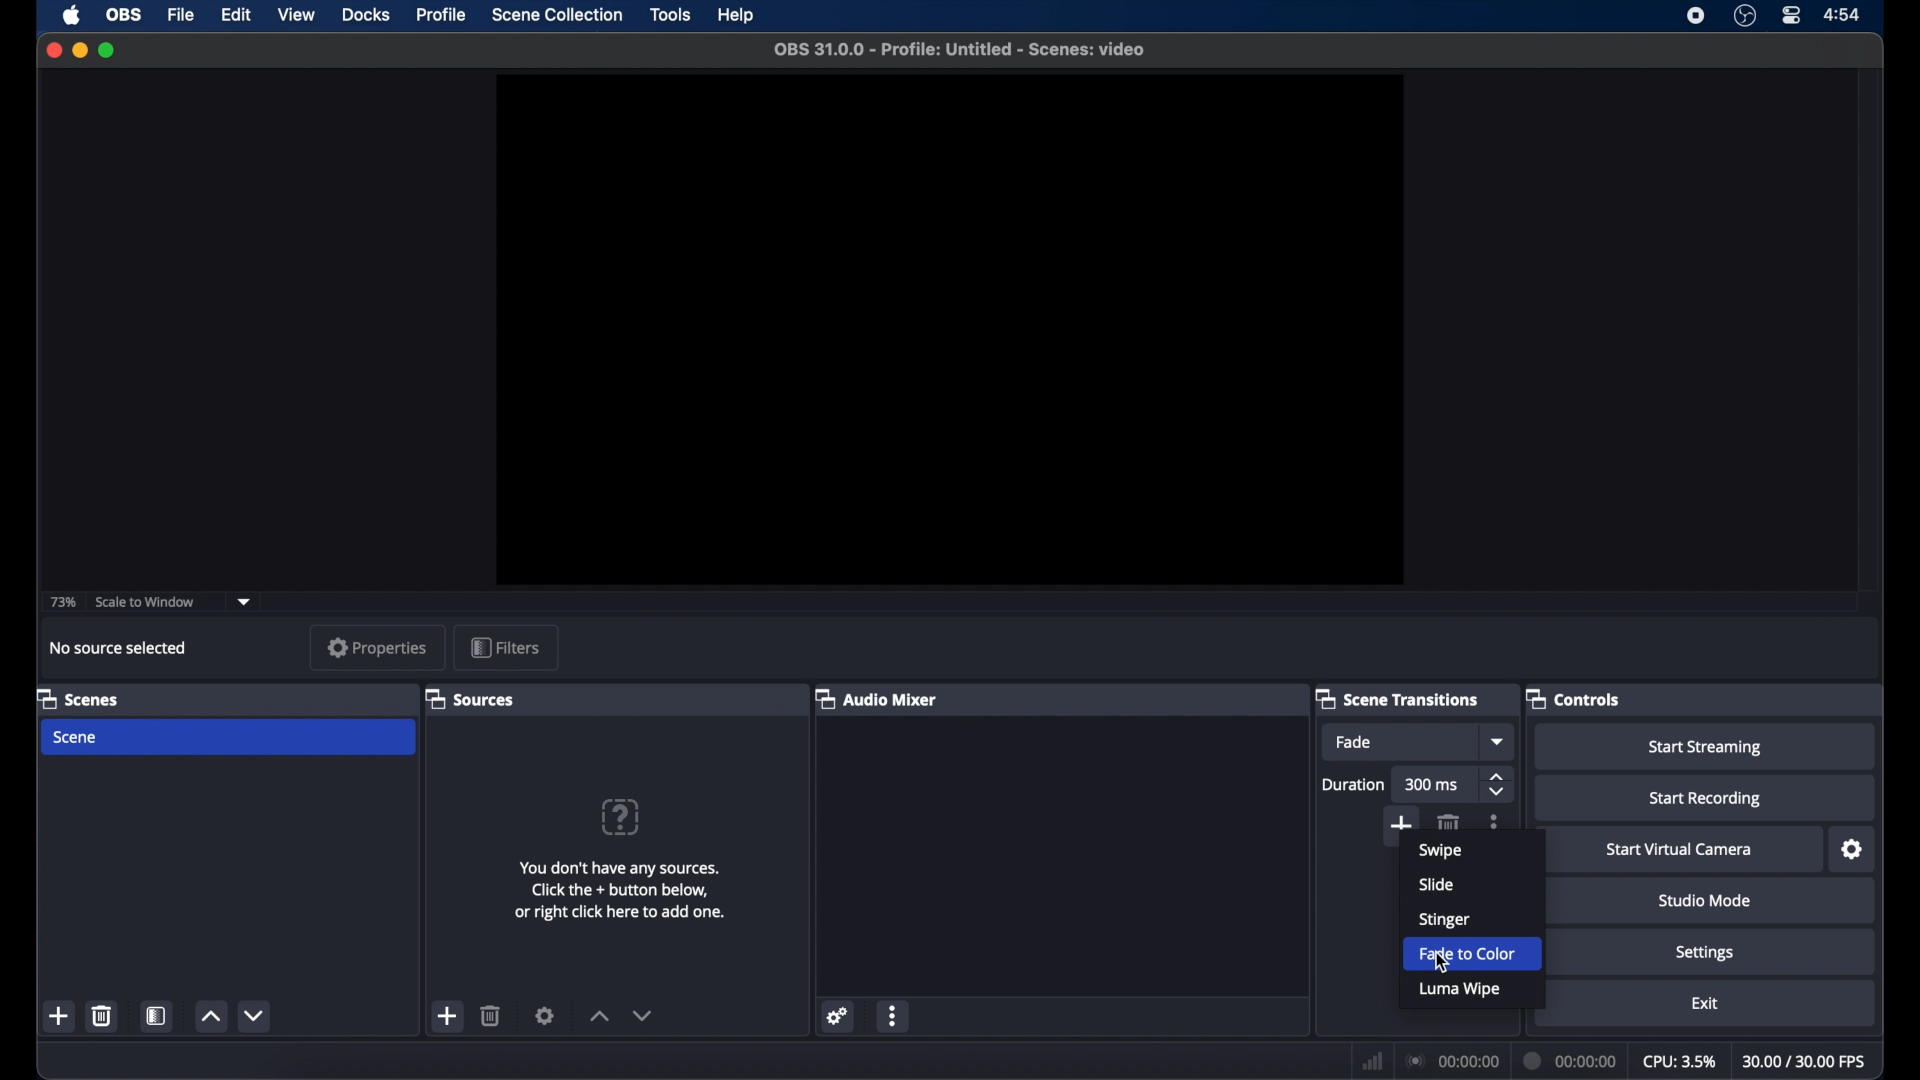 This screenshot has height=1080, width=1920. What do you see at coordinates (1498, 784) in the screenshot?
I see `stepper buttons` at bounding box center [1498, 784].